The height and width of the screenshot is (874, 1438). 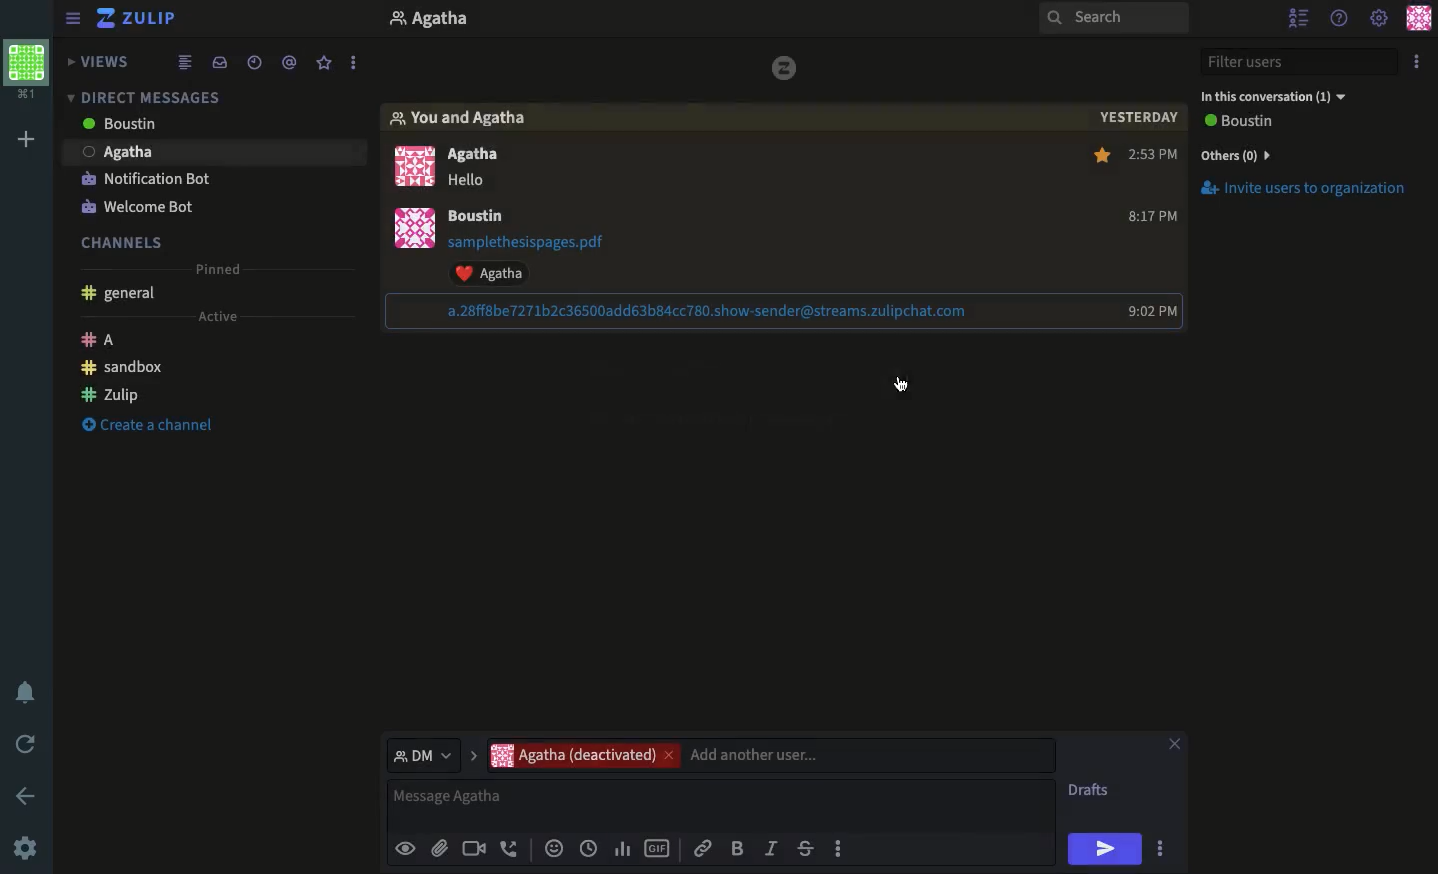 I want to click on logo, so click(x=783, y=66).